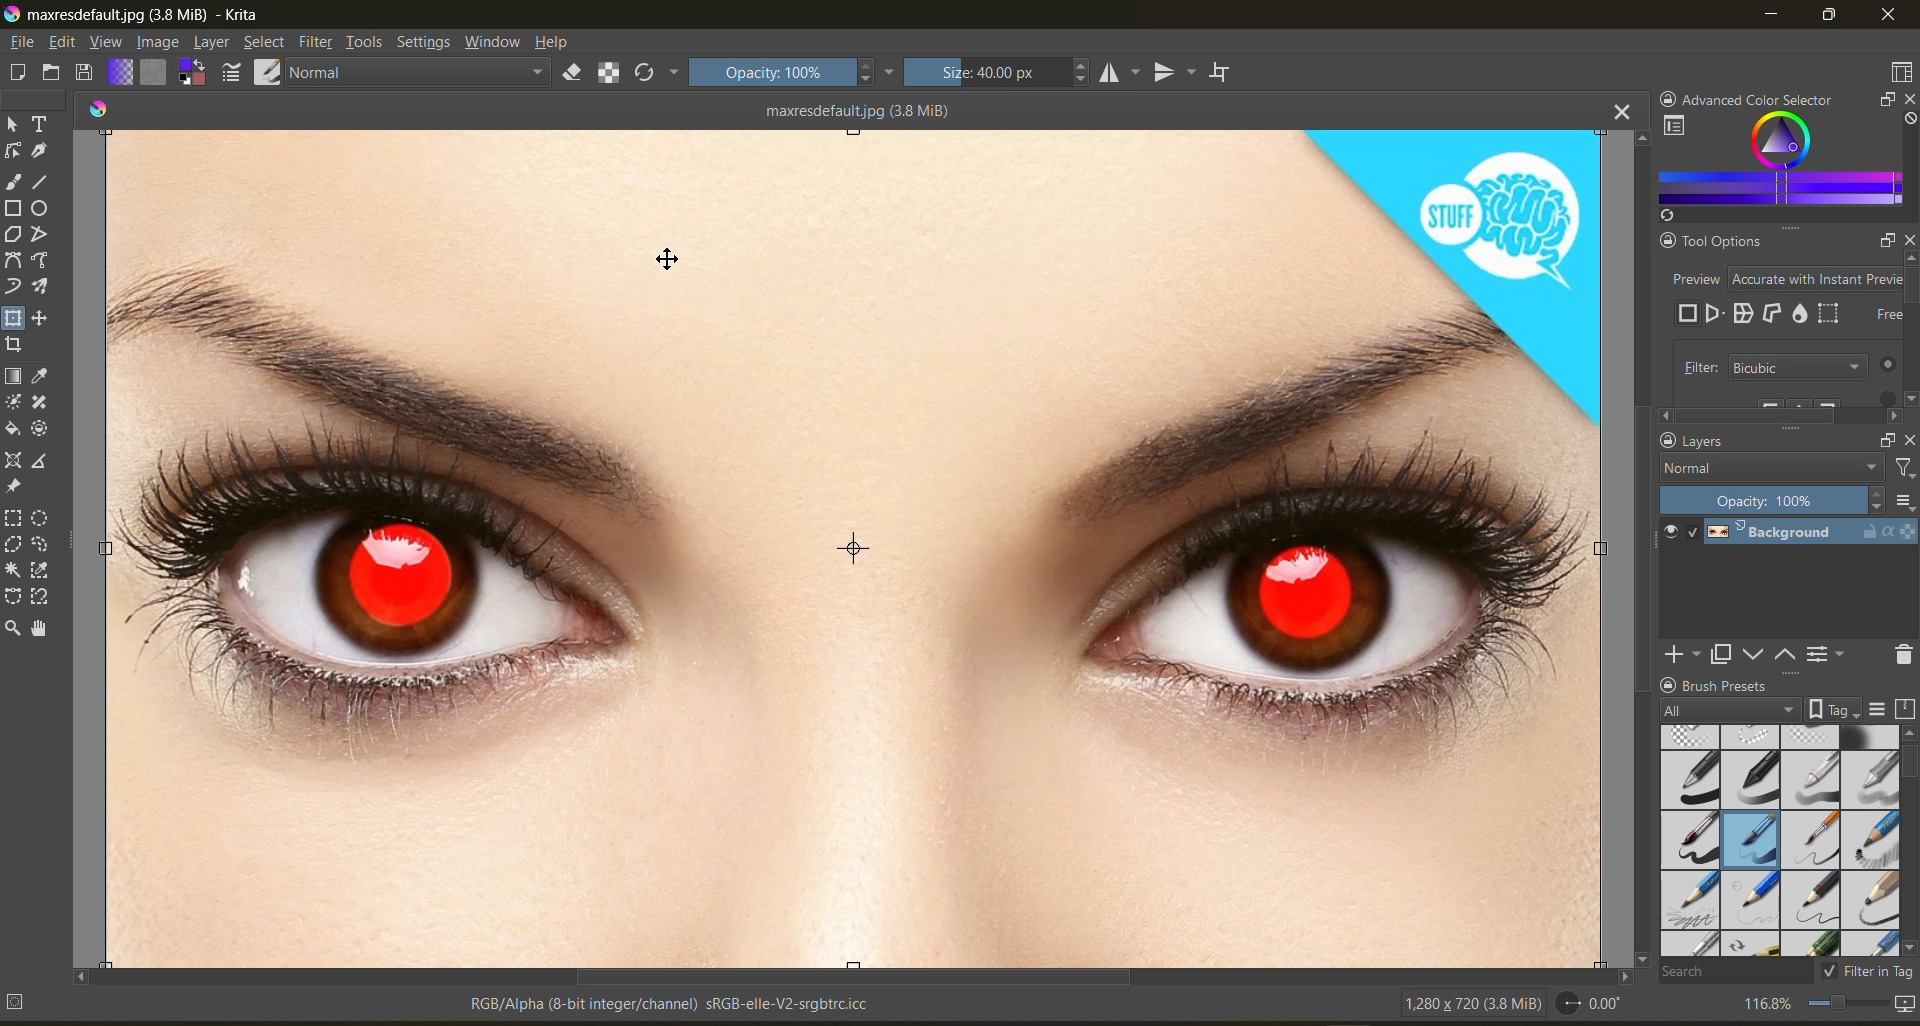  I want to click on tool, so click(40, 152).